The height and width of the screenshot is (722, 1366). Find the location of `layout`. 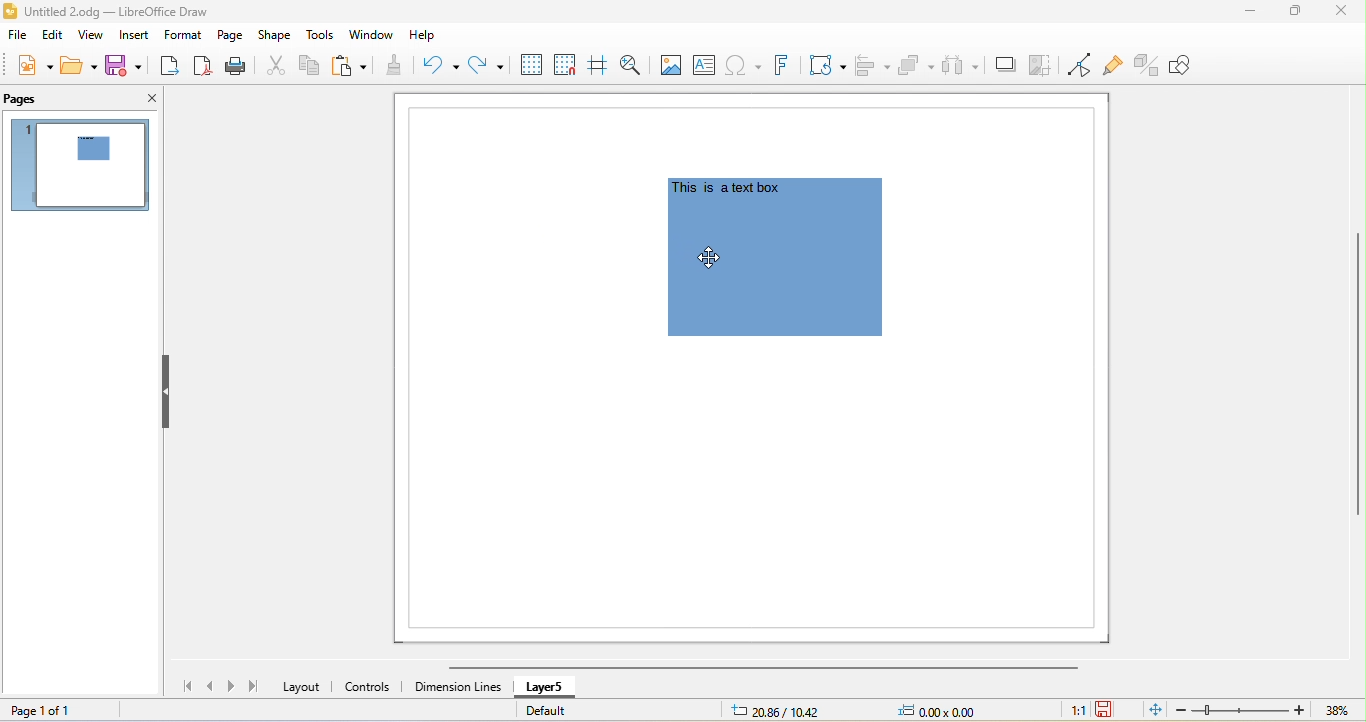

layout is located at coordinates (304, 686).